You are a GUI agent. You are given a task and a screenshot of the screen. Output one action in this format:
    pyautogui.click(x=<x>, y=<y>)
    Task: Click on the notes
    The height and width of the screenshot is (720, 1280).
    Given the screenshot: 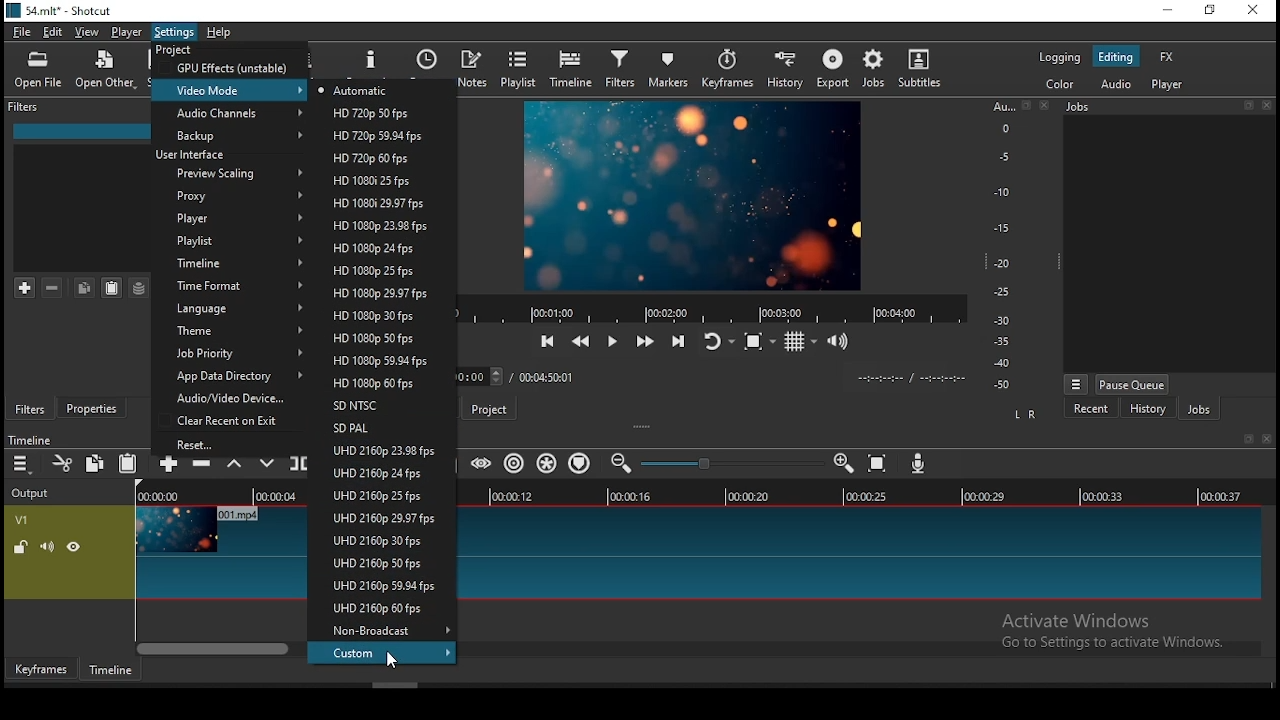 What is the action you would take?
    pyautogui.click(x=472, y=69)
    